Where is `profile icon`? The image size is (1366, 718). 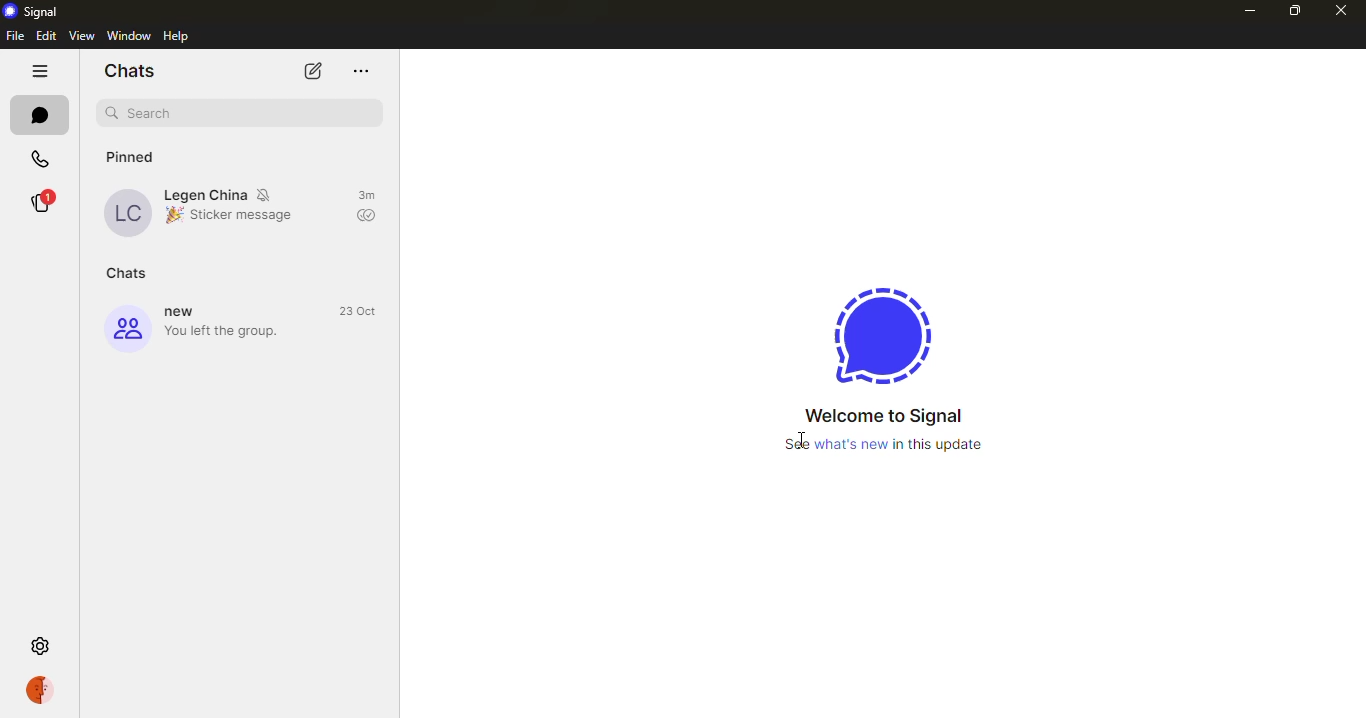
profile icon is located at coordinates (122, 328).